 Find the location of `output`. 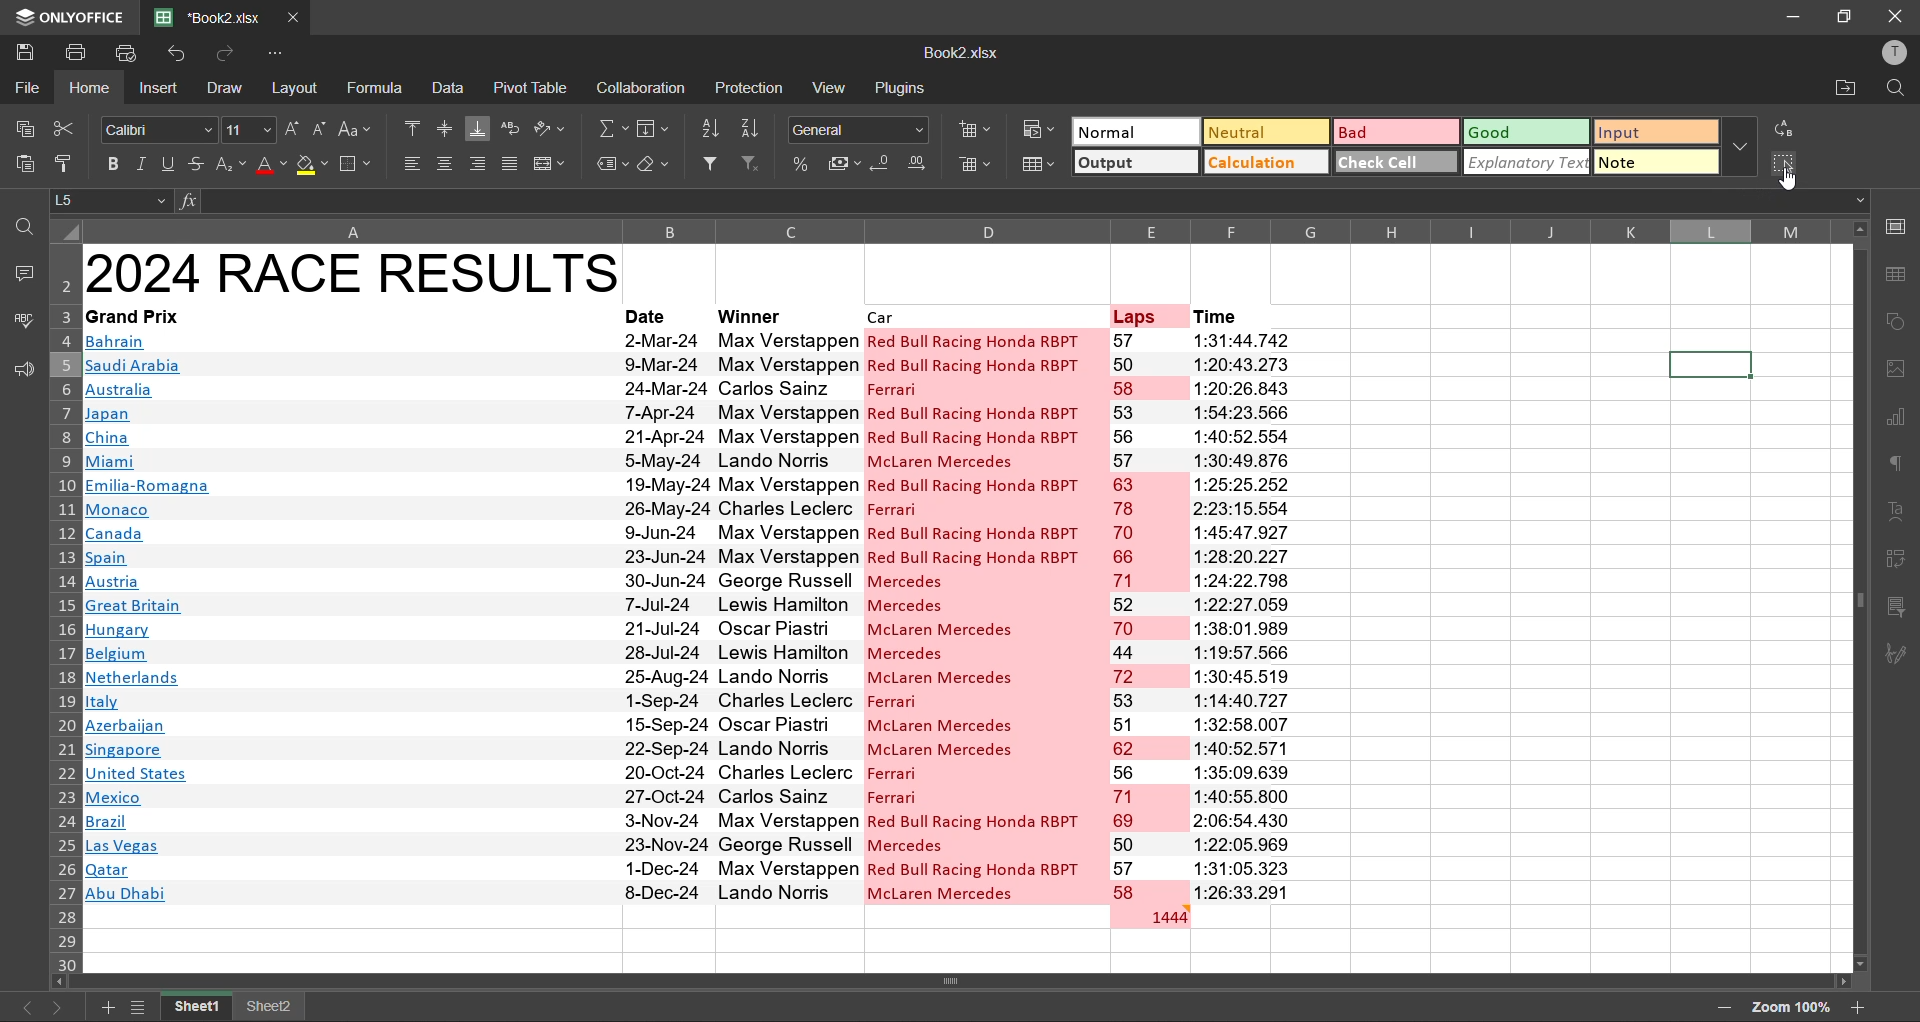

output is located at coordinates (1138, 163).